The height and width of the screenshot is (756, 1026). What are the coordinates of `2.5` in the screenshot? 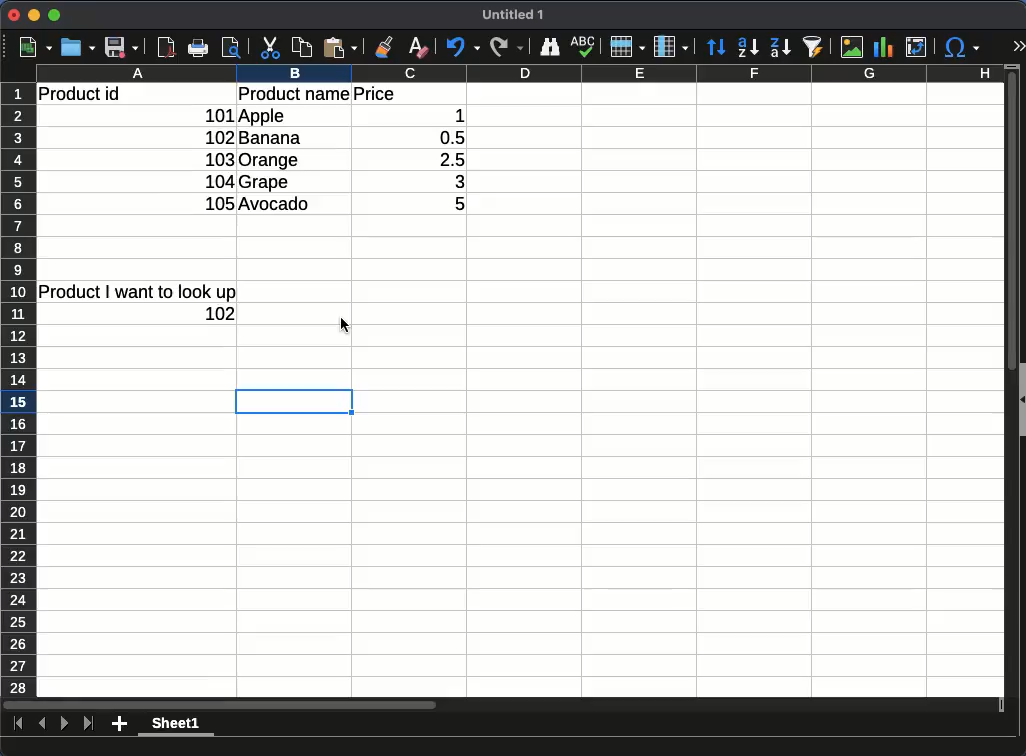 It's located at (444, 159).